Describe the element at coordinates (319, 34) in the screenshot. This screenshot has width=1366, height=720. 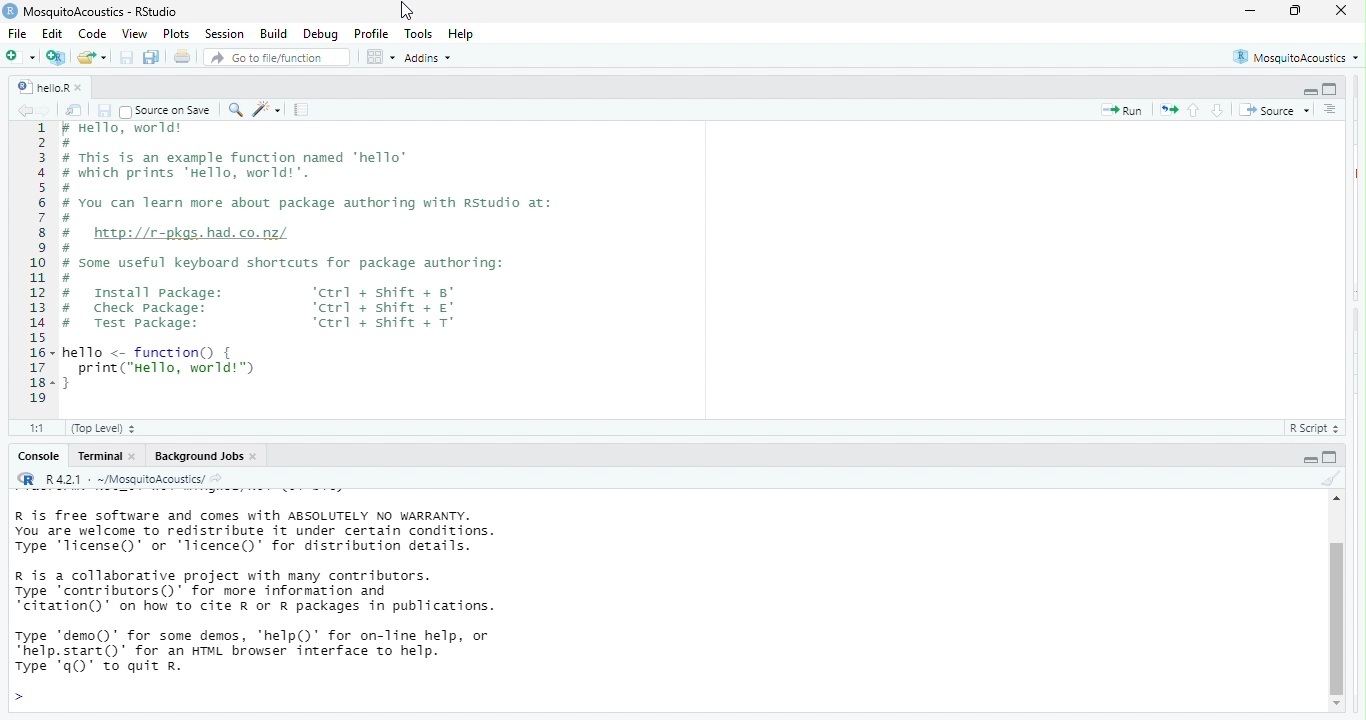
I see `Debug` at that location.